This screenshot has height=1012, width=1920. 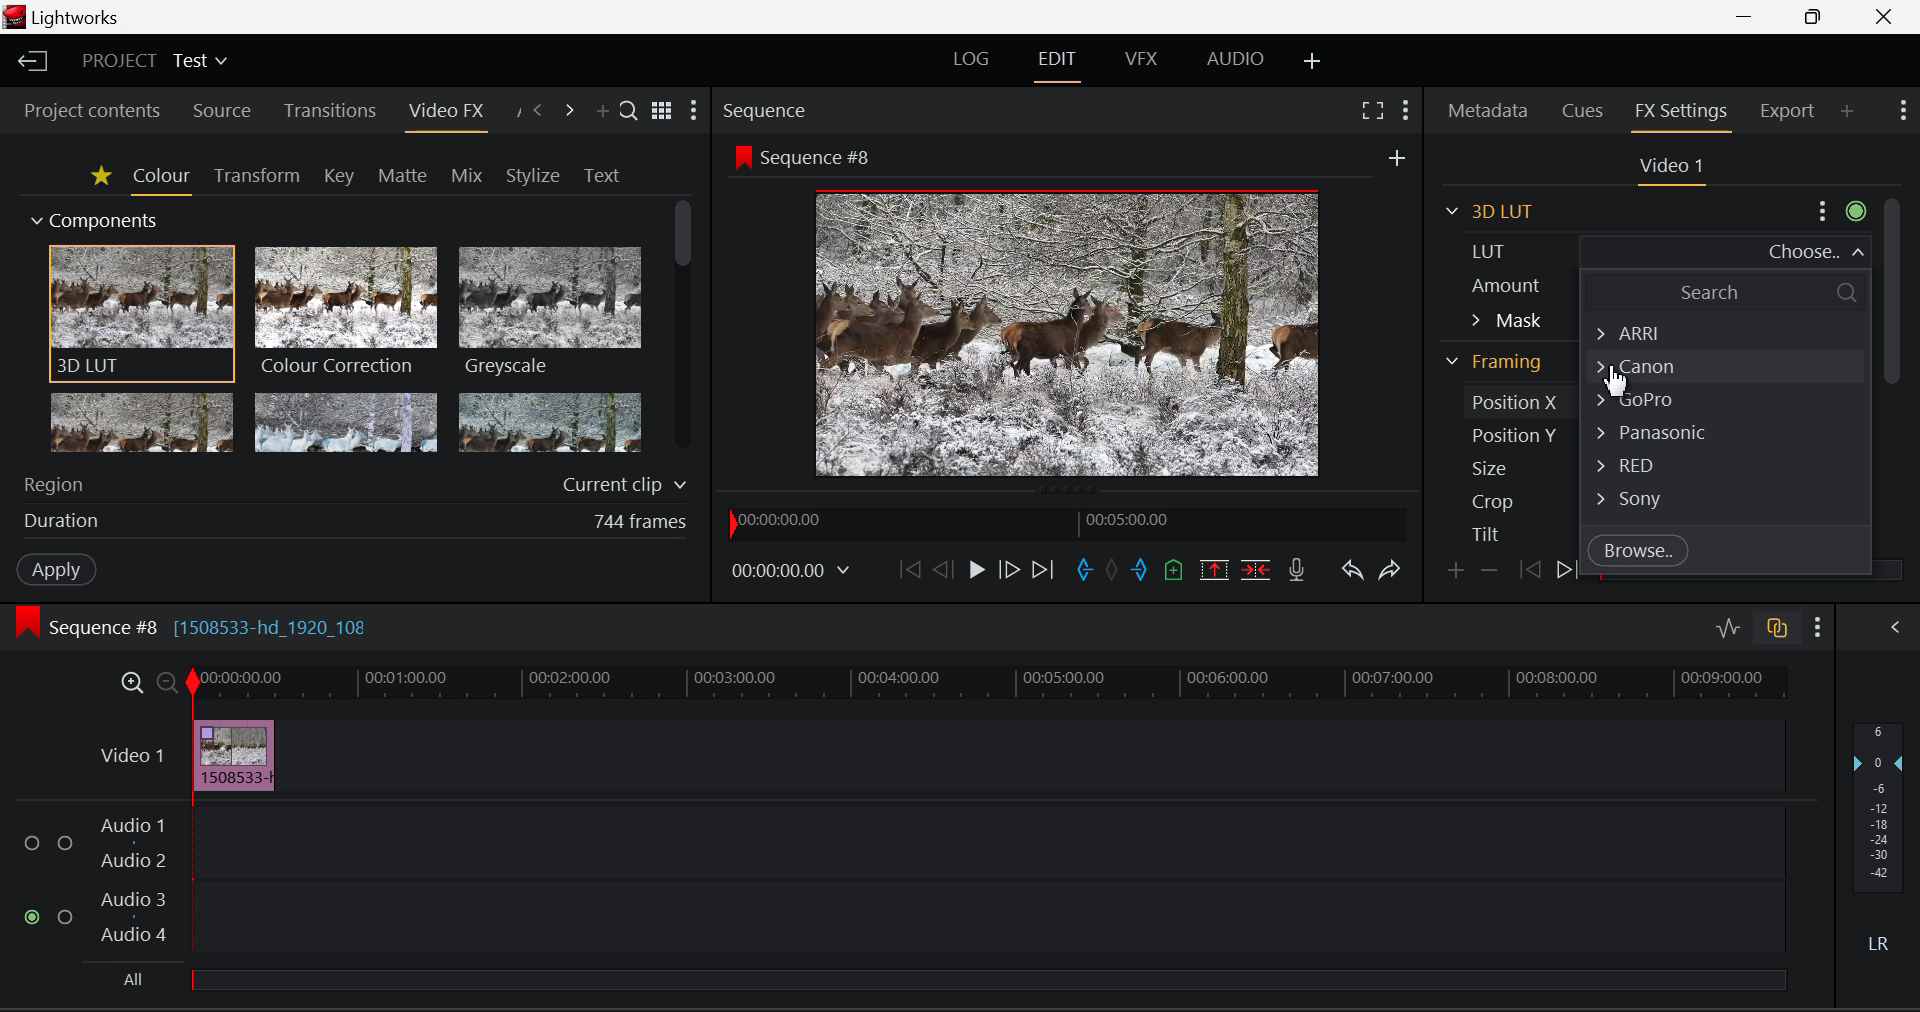 I want to click on Add keyframe, so click(x=1454, y=573).